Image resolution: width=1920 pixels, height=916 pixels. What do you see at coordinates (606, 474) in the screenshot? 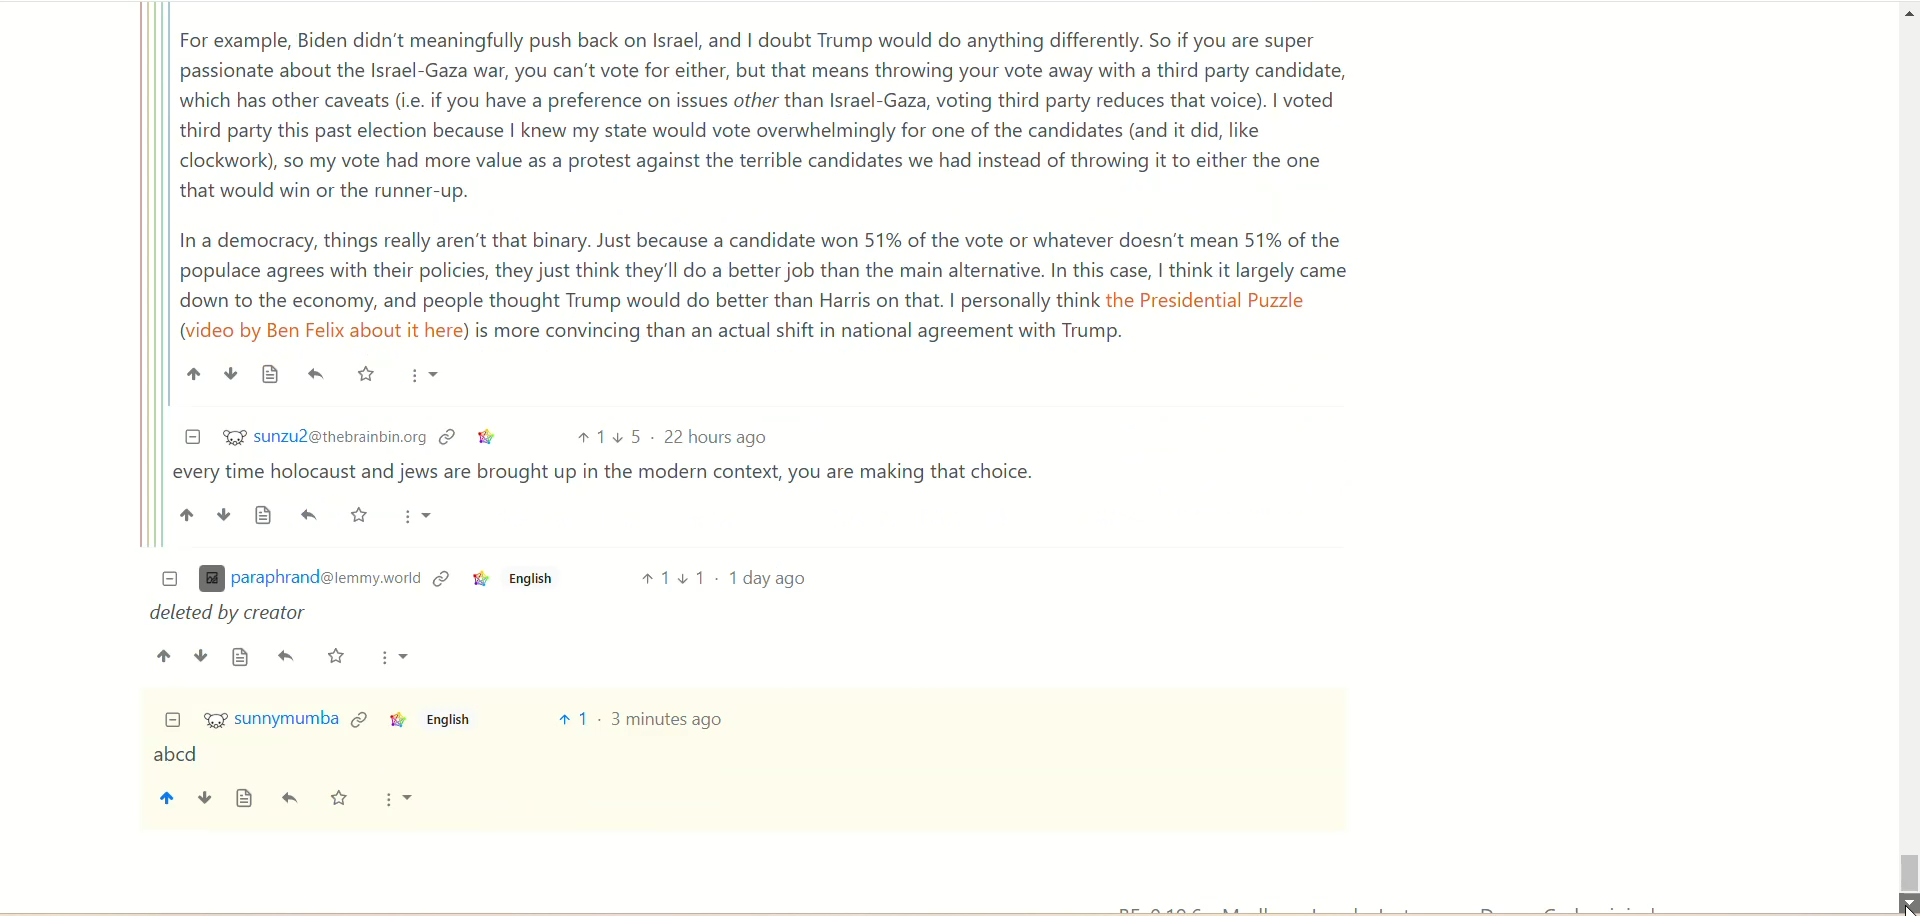
I see `| every time holocaust and jews are brought up in the modern context, you are making that choice.` at bounding box center [606, 474].